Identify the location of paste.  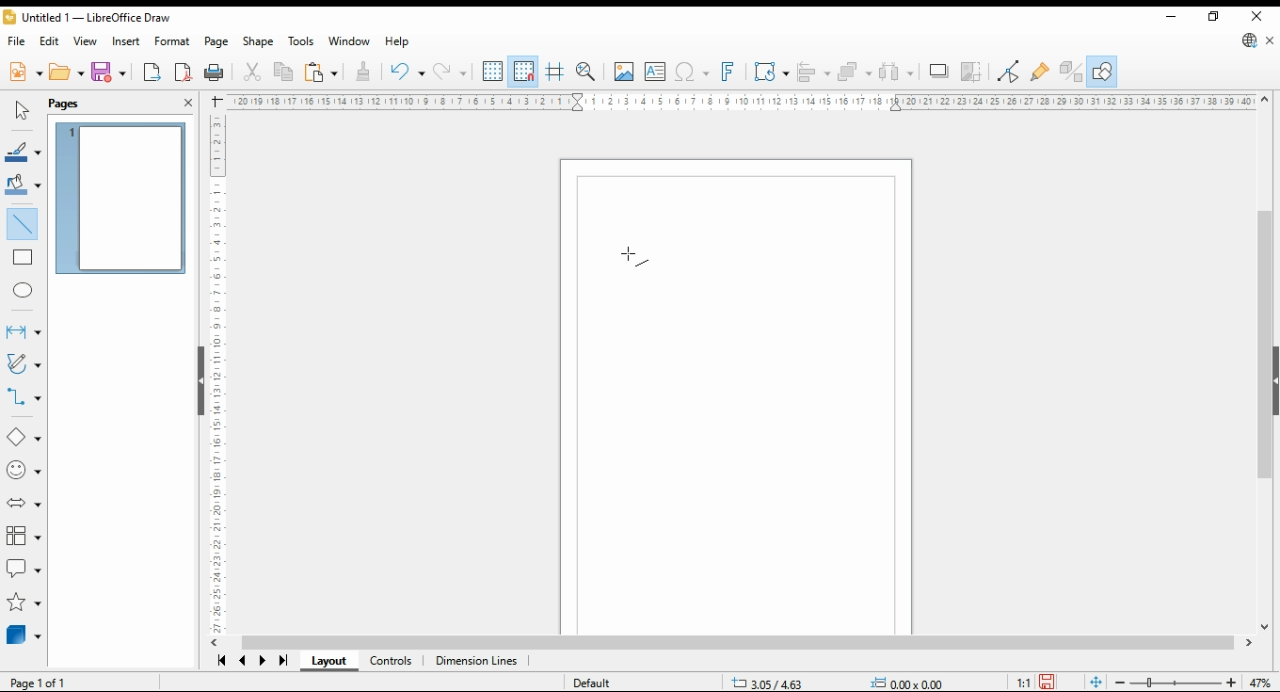
(319, 72).